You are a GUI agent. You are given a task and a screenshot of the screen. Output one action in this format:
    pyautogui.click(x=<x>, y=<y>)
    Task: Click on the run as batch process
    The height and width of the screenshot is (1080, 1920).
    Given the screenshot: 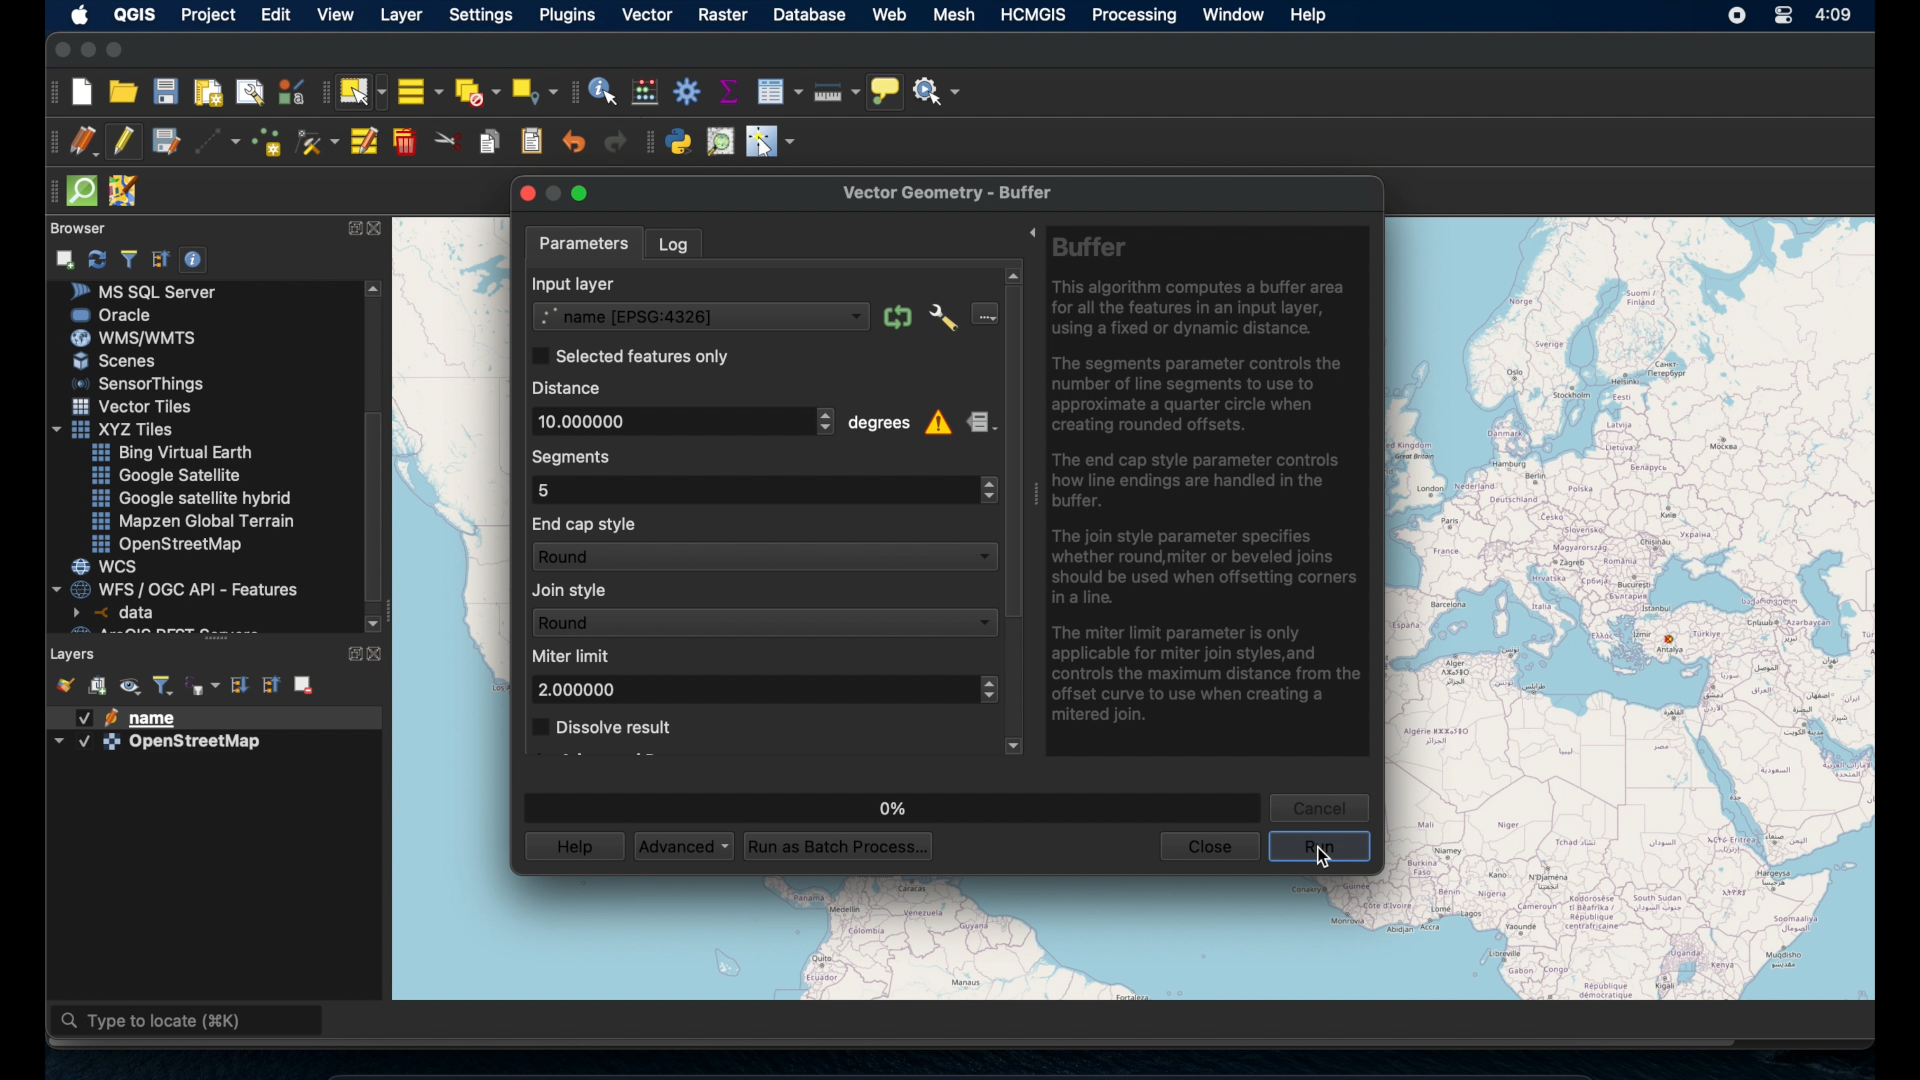 What is the action you would take?
    pyautogui.click(x=839, y=847)
    